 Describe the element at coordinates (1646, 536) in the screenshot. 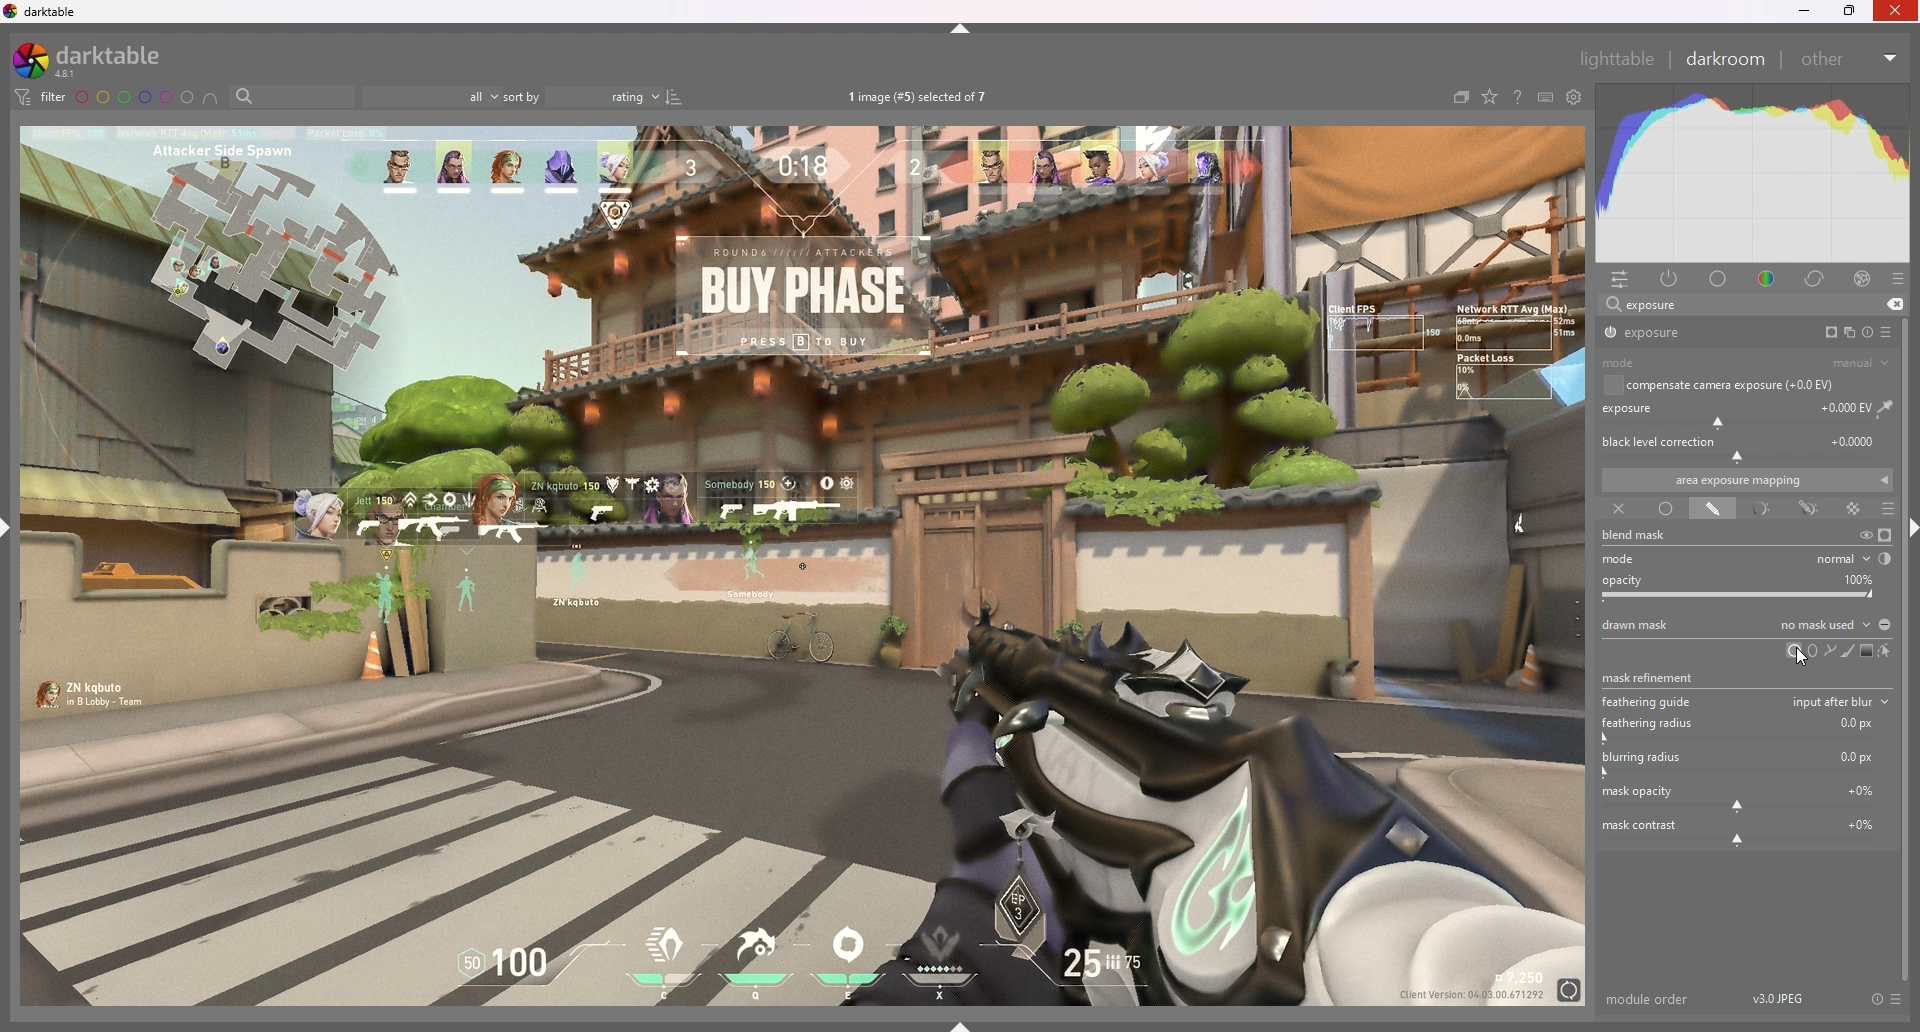

I see `blend mask` at that location.